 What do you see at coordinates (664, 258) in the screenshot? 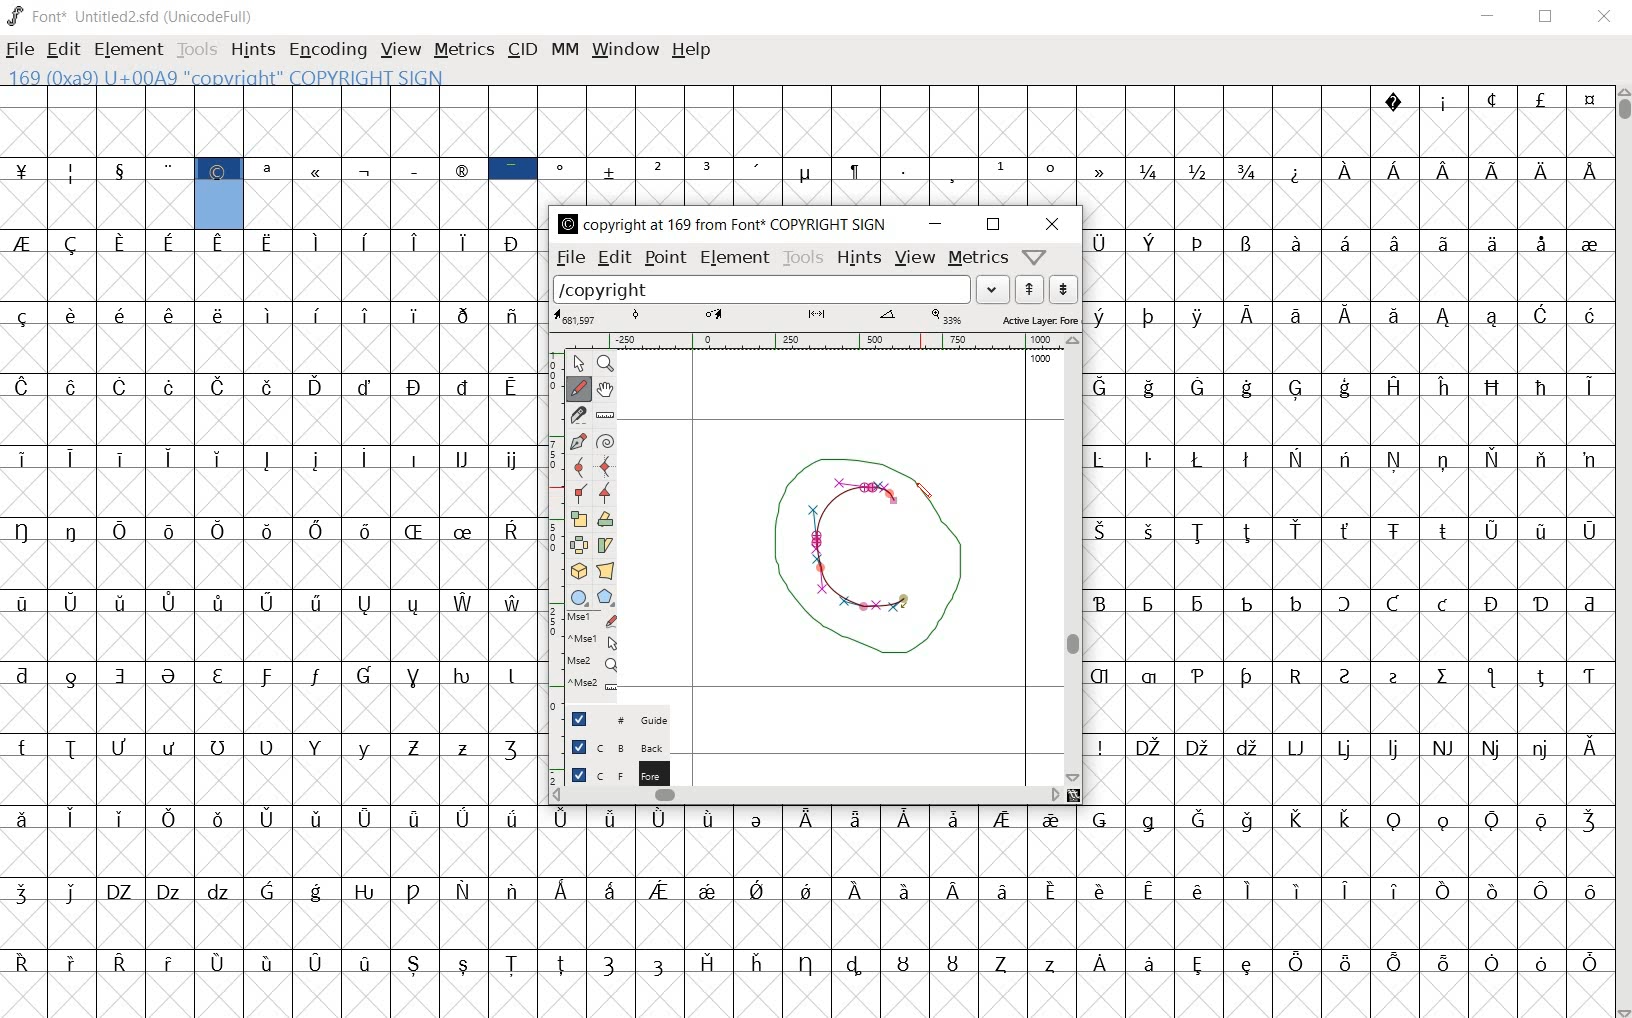
I see `point` at bounding box center [664, 258].